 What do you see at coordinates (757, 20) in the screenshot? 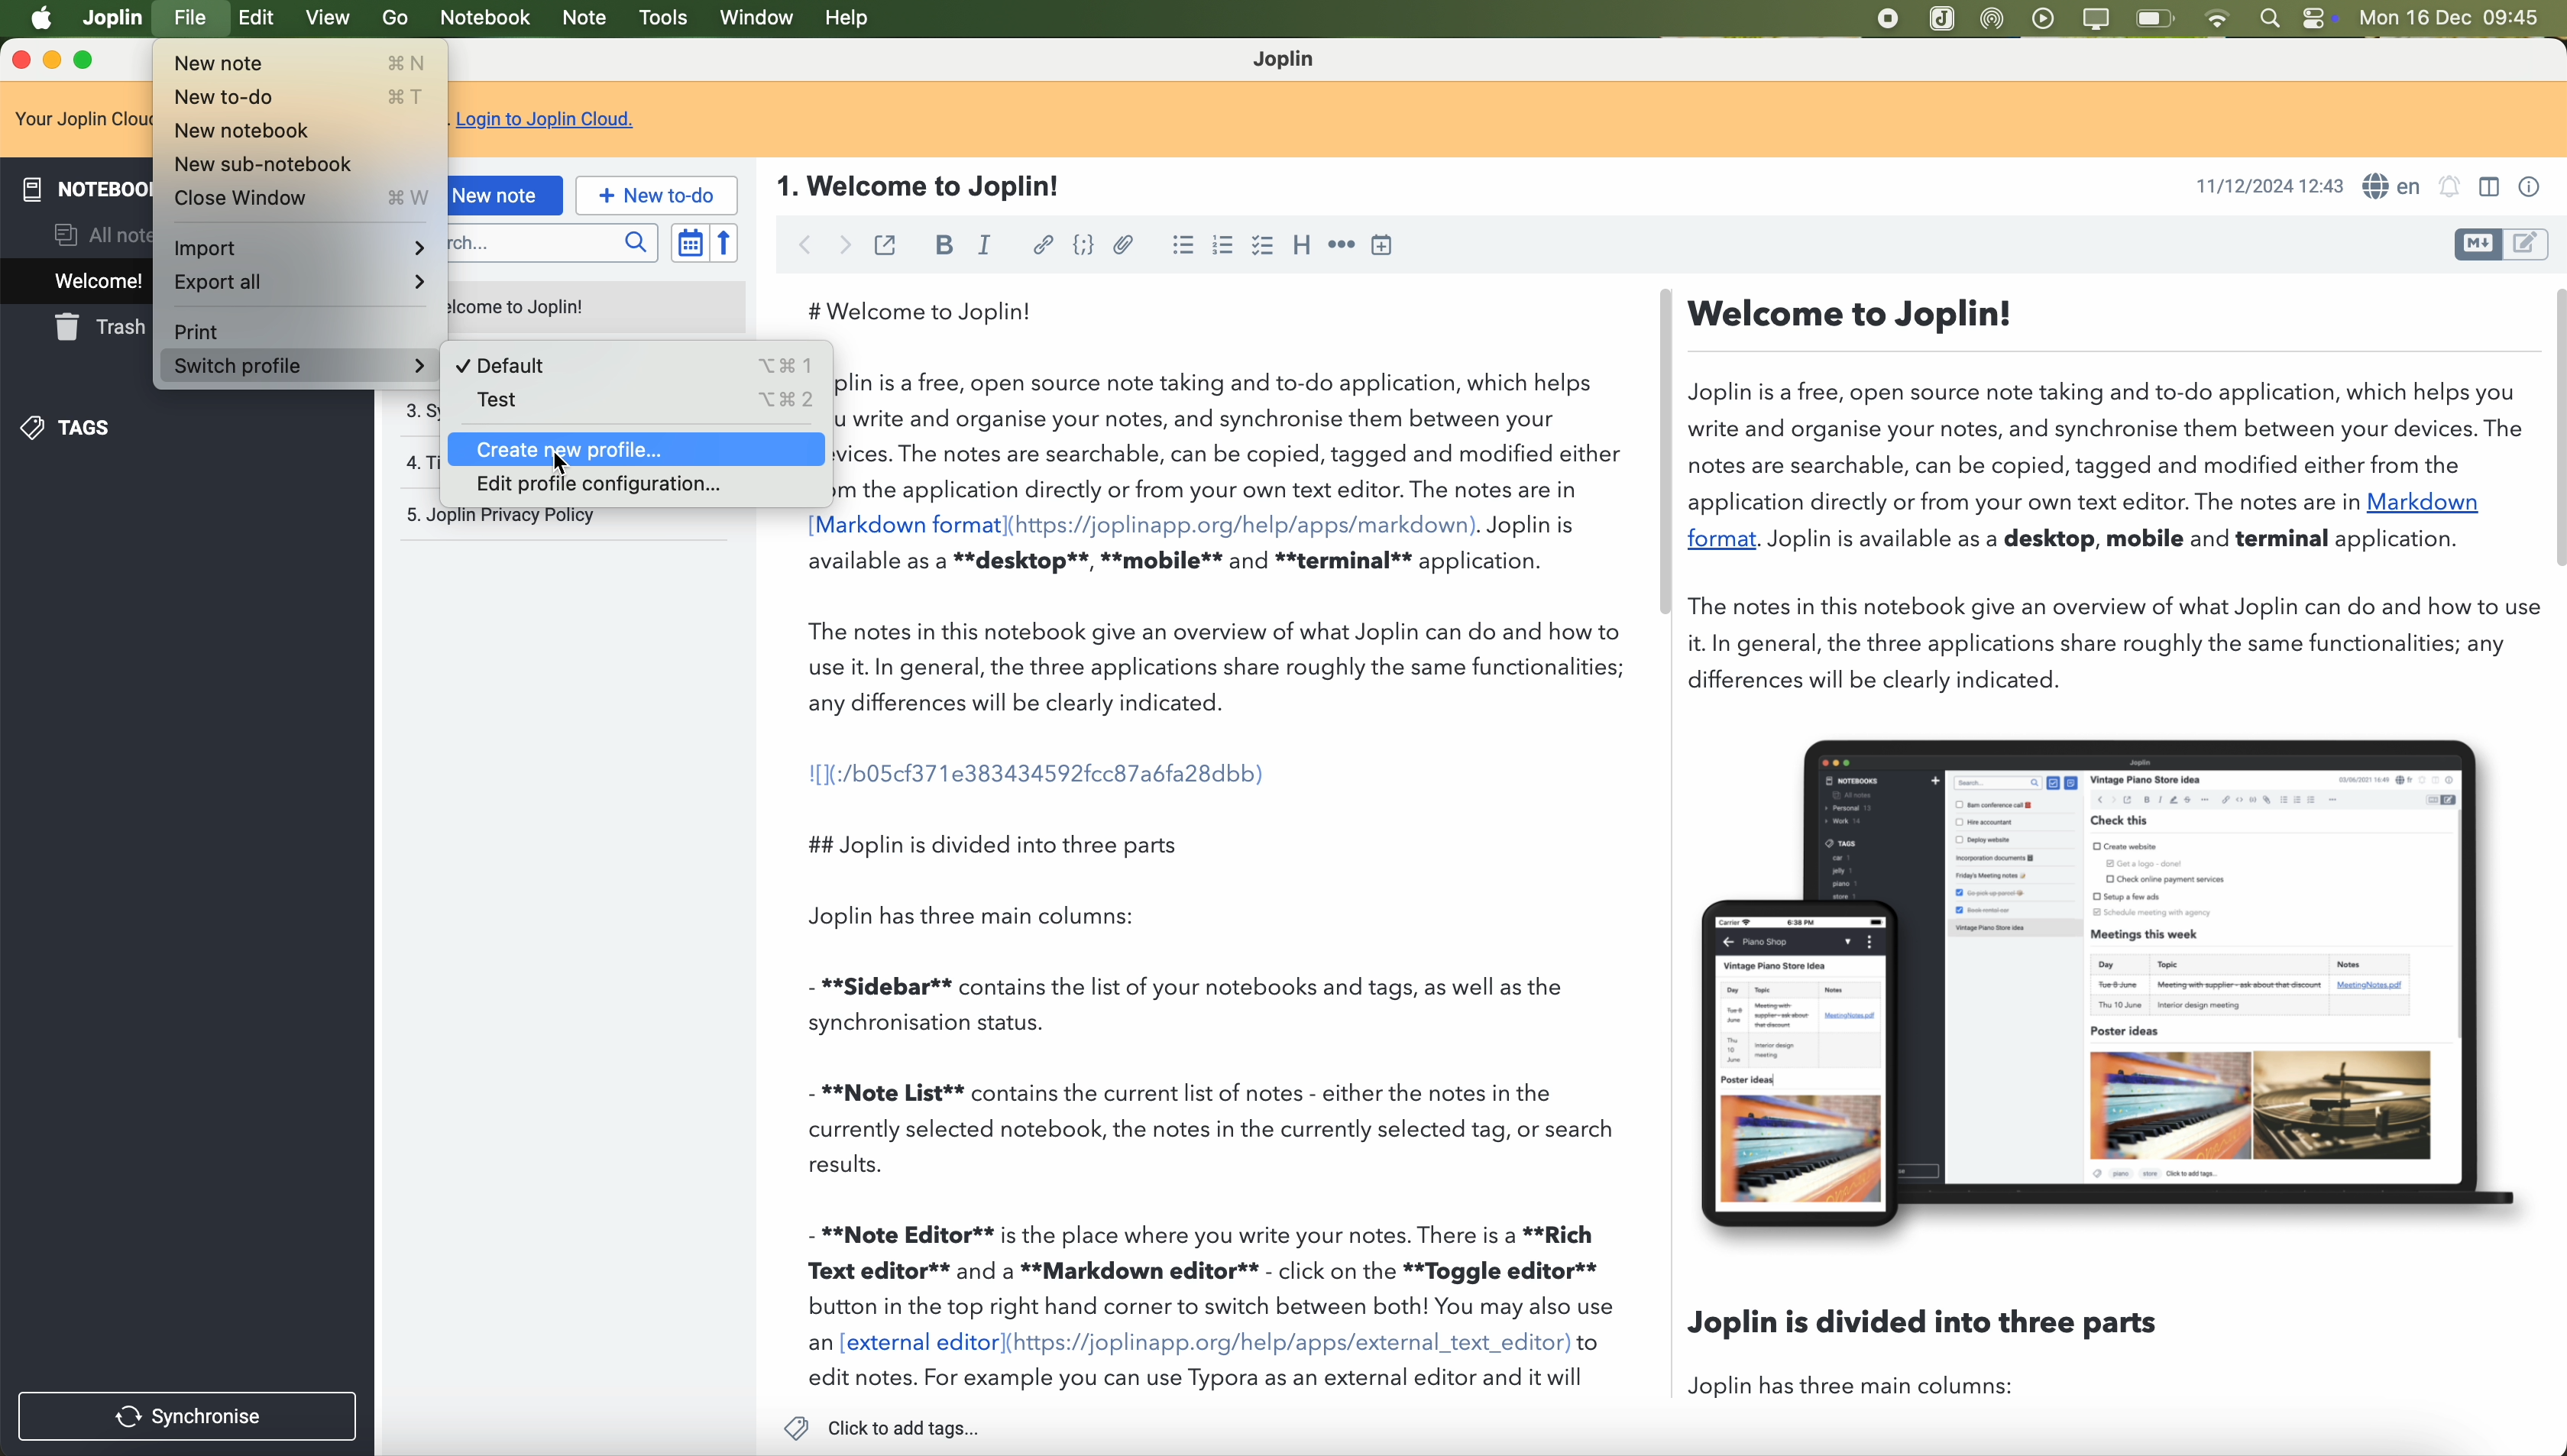
I see `window` at bounding box center [757, 20].